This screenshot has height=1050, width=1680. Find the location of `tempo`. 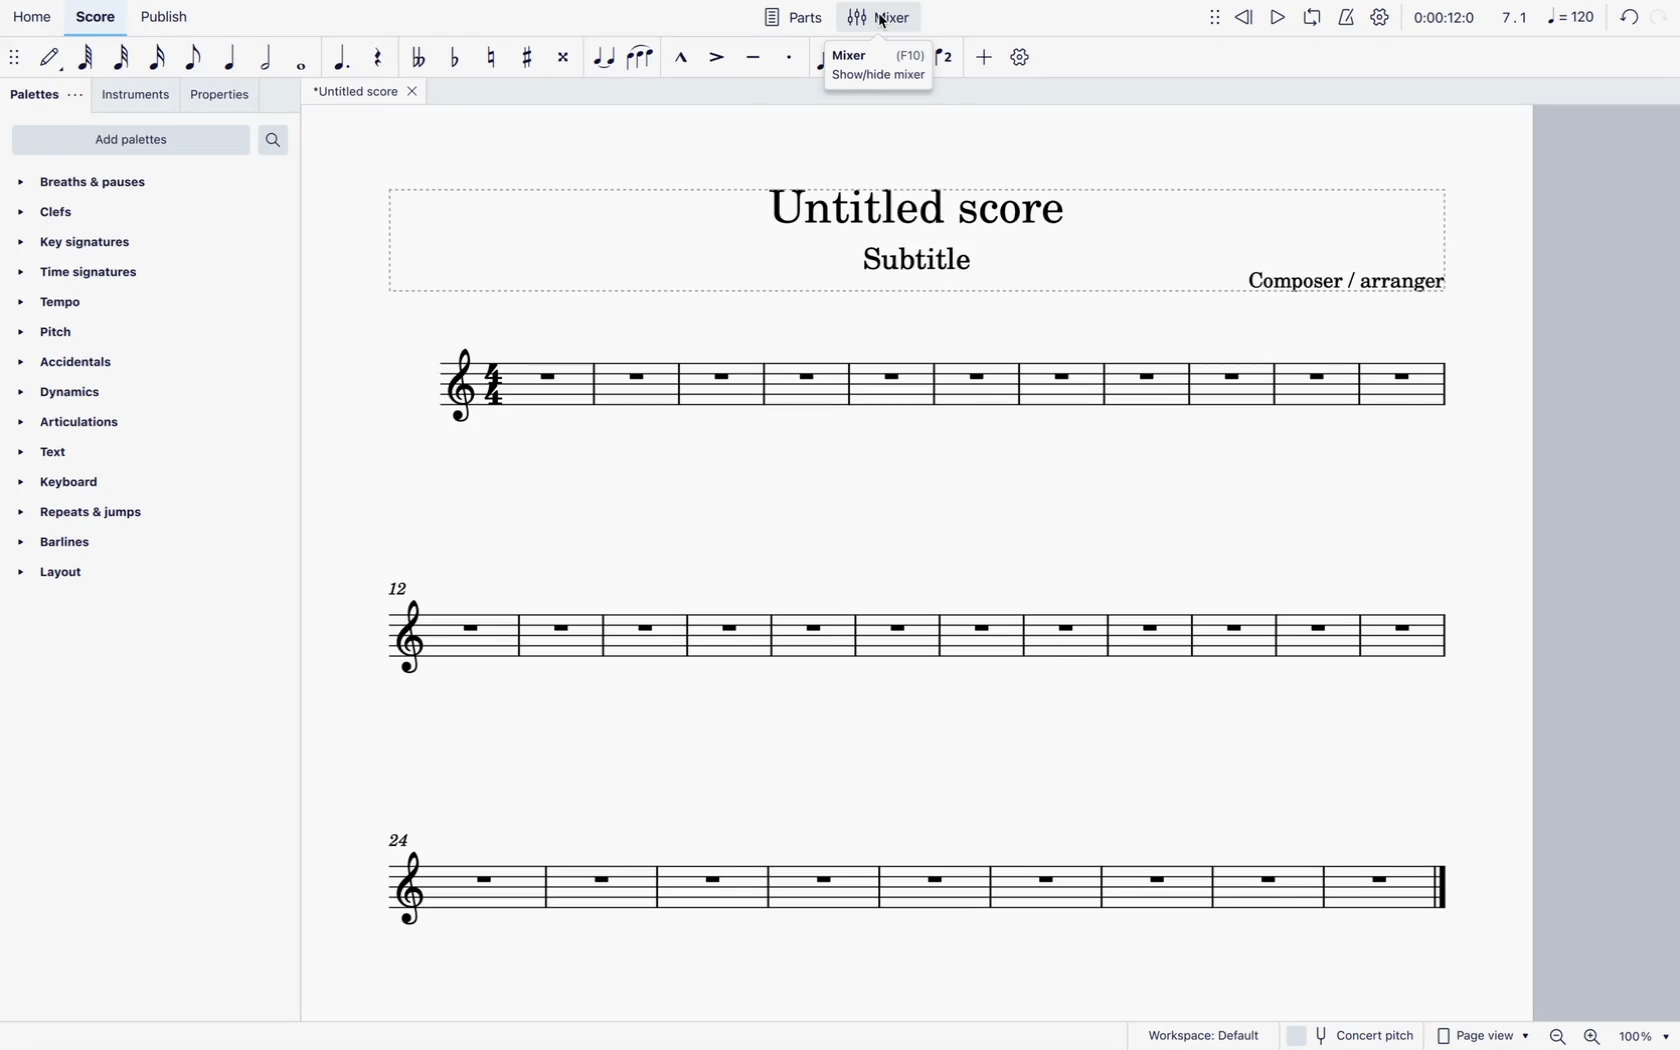

tempo is located at coordinates (120, 302).